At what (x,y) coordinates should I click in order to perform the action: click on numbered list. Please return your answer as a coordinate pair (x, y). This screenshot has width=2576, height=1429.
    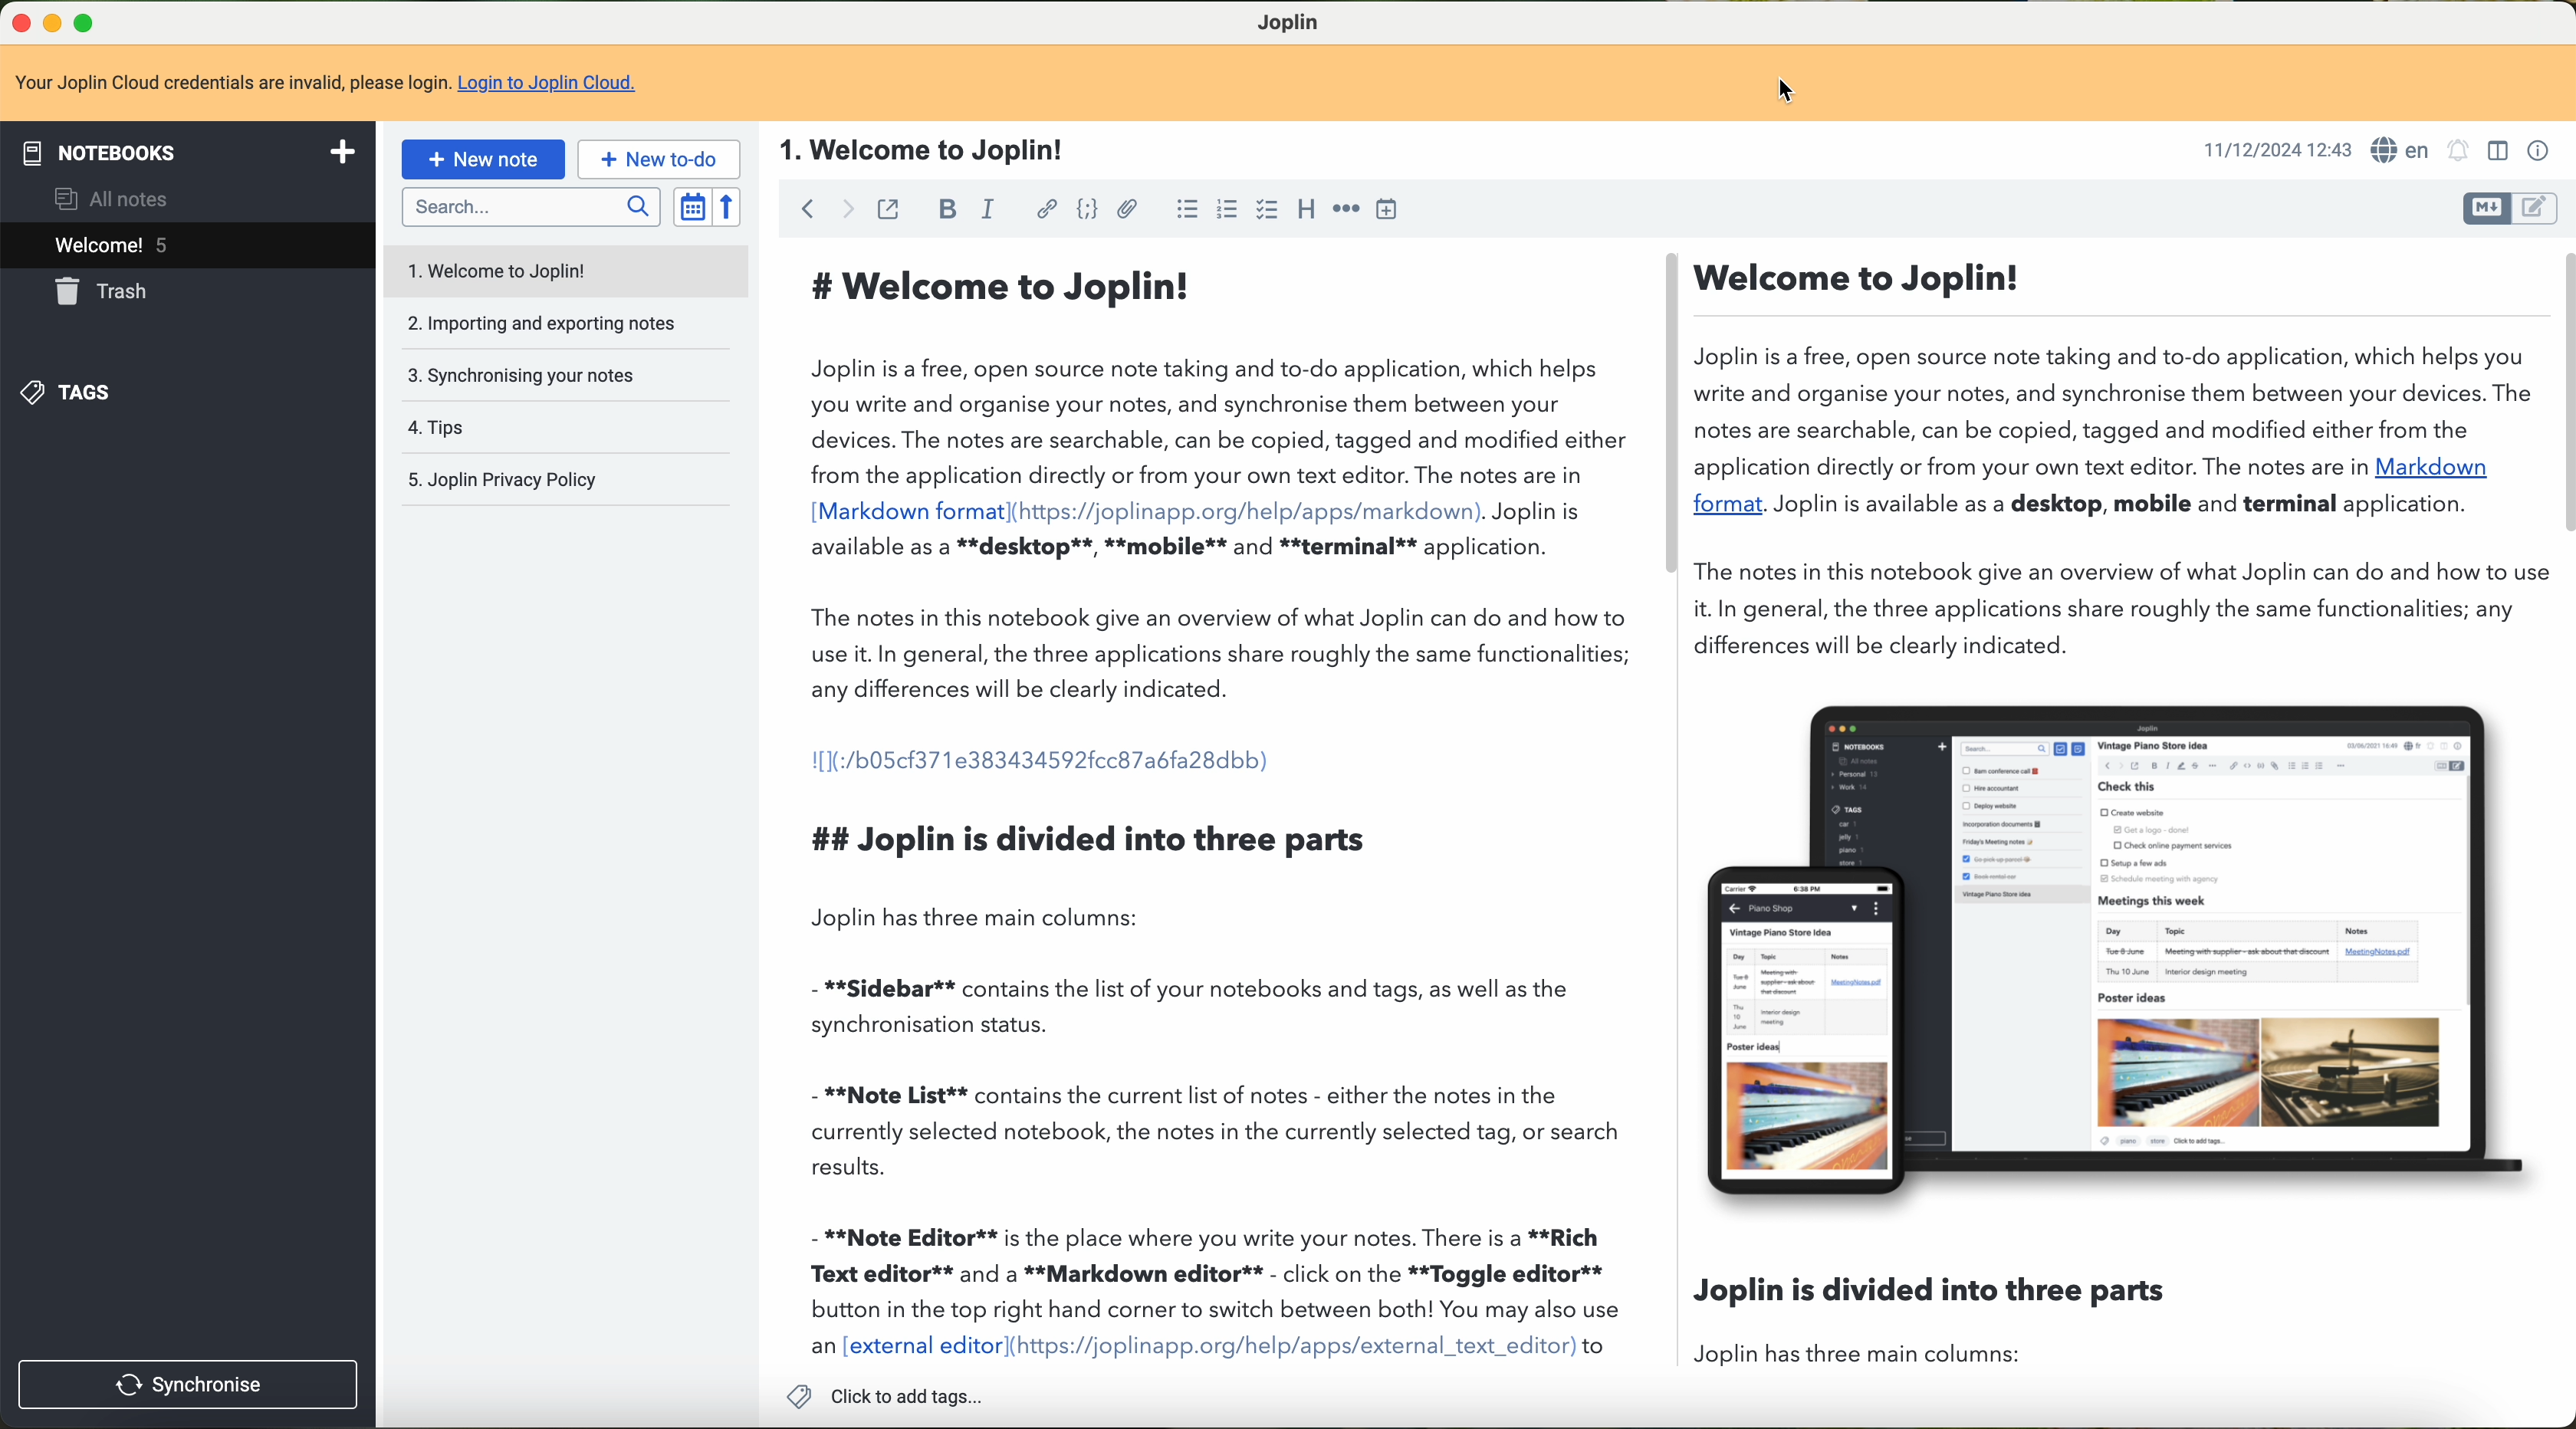
    Looking at the image, I should click on (1228, 209).